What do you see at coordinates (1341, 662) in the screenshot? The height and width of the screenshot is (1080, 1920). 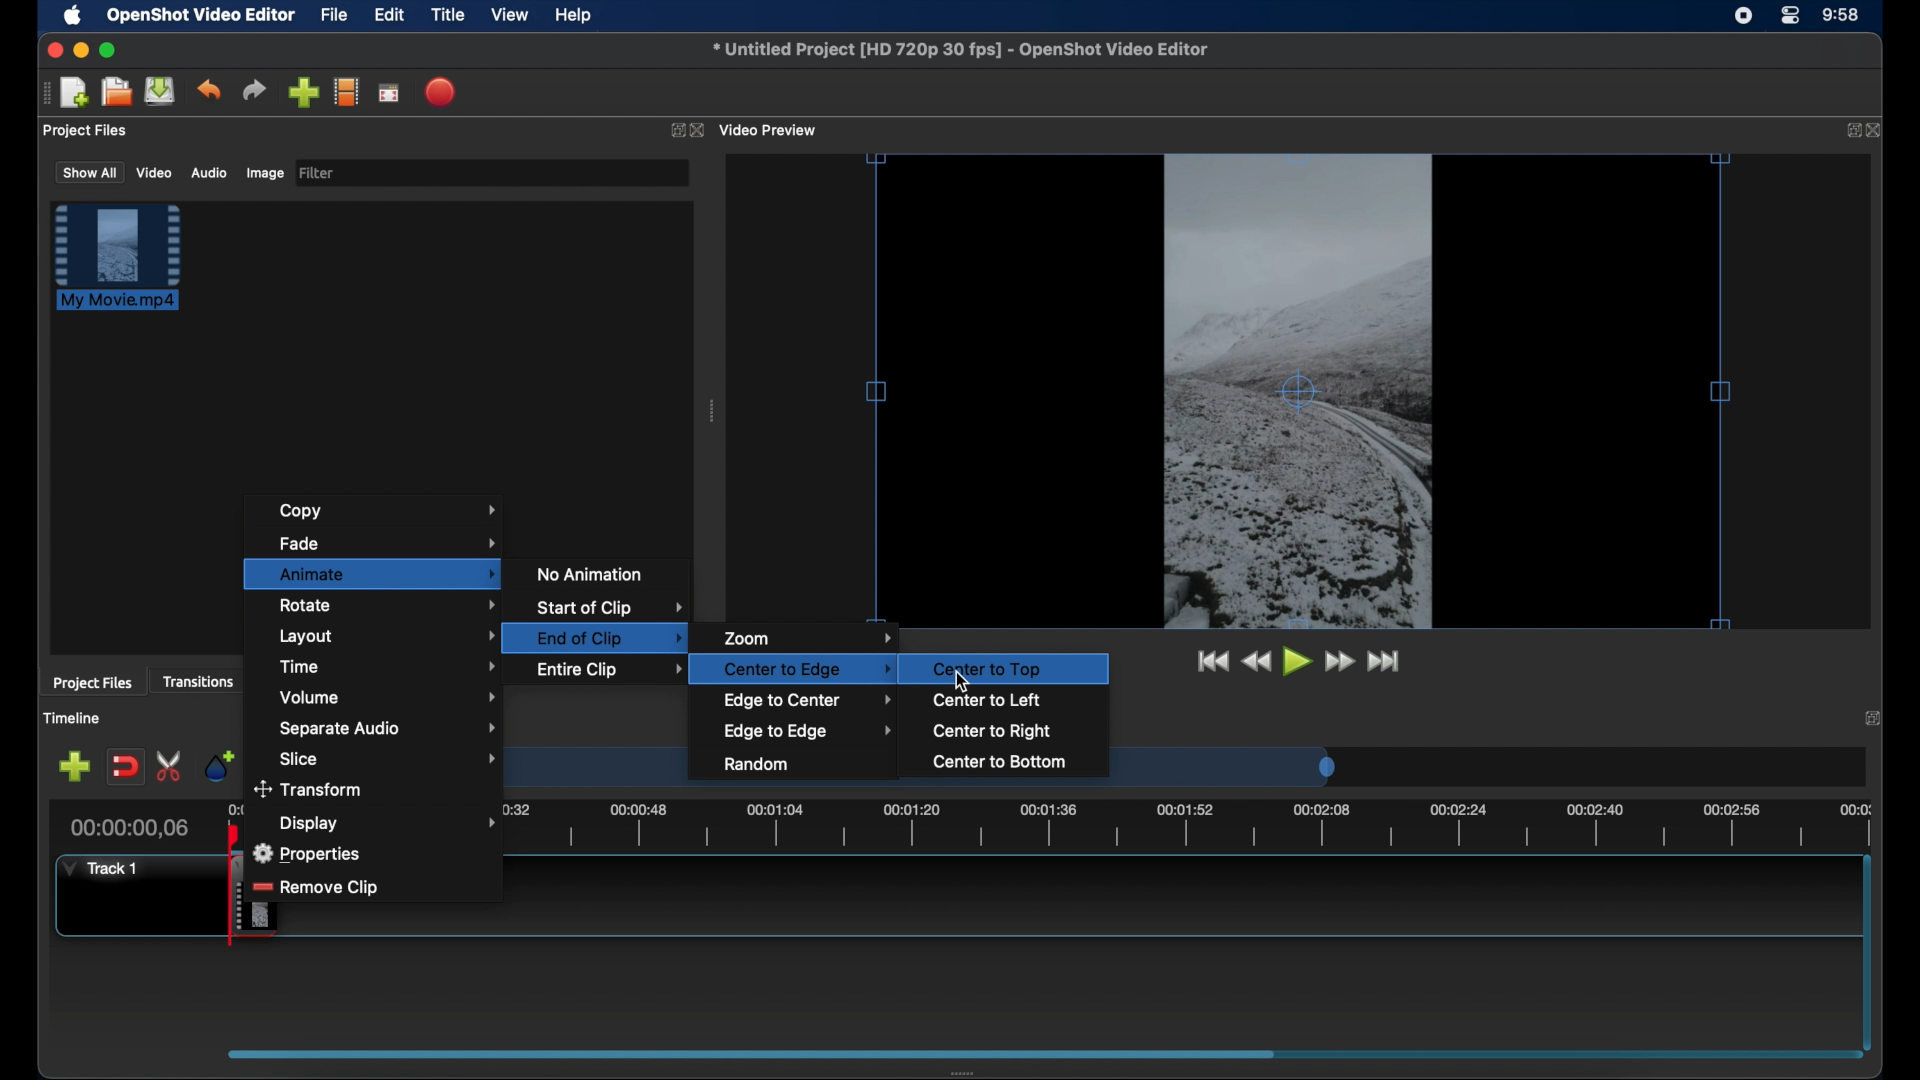 I see `fast forward` at bounding box center [1341, 662].